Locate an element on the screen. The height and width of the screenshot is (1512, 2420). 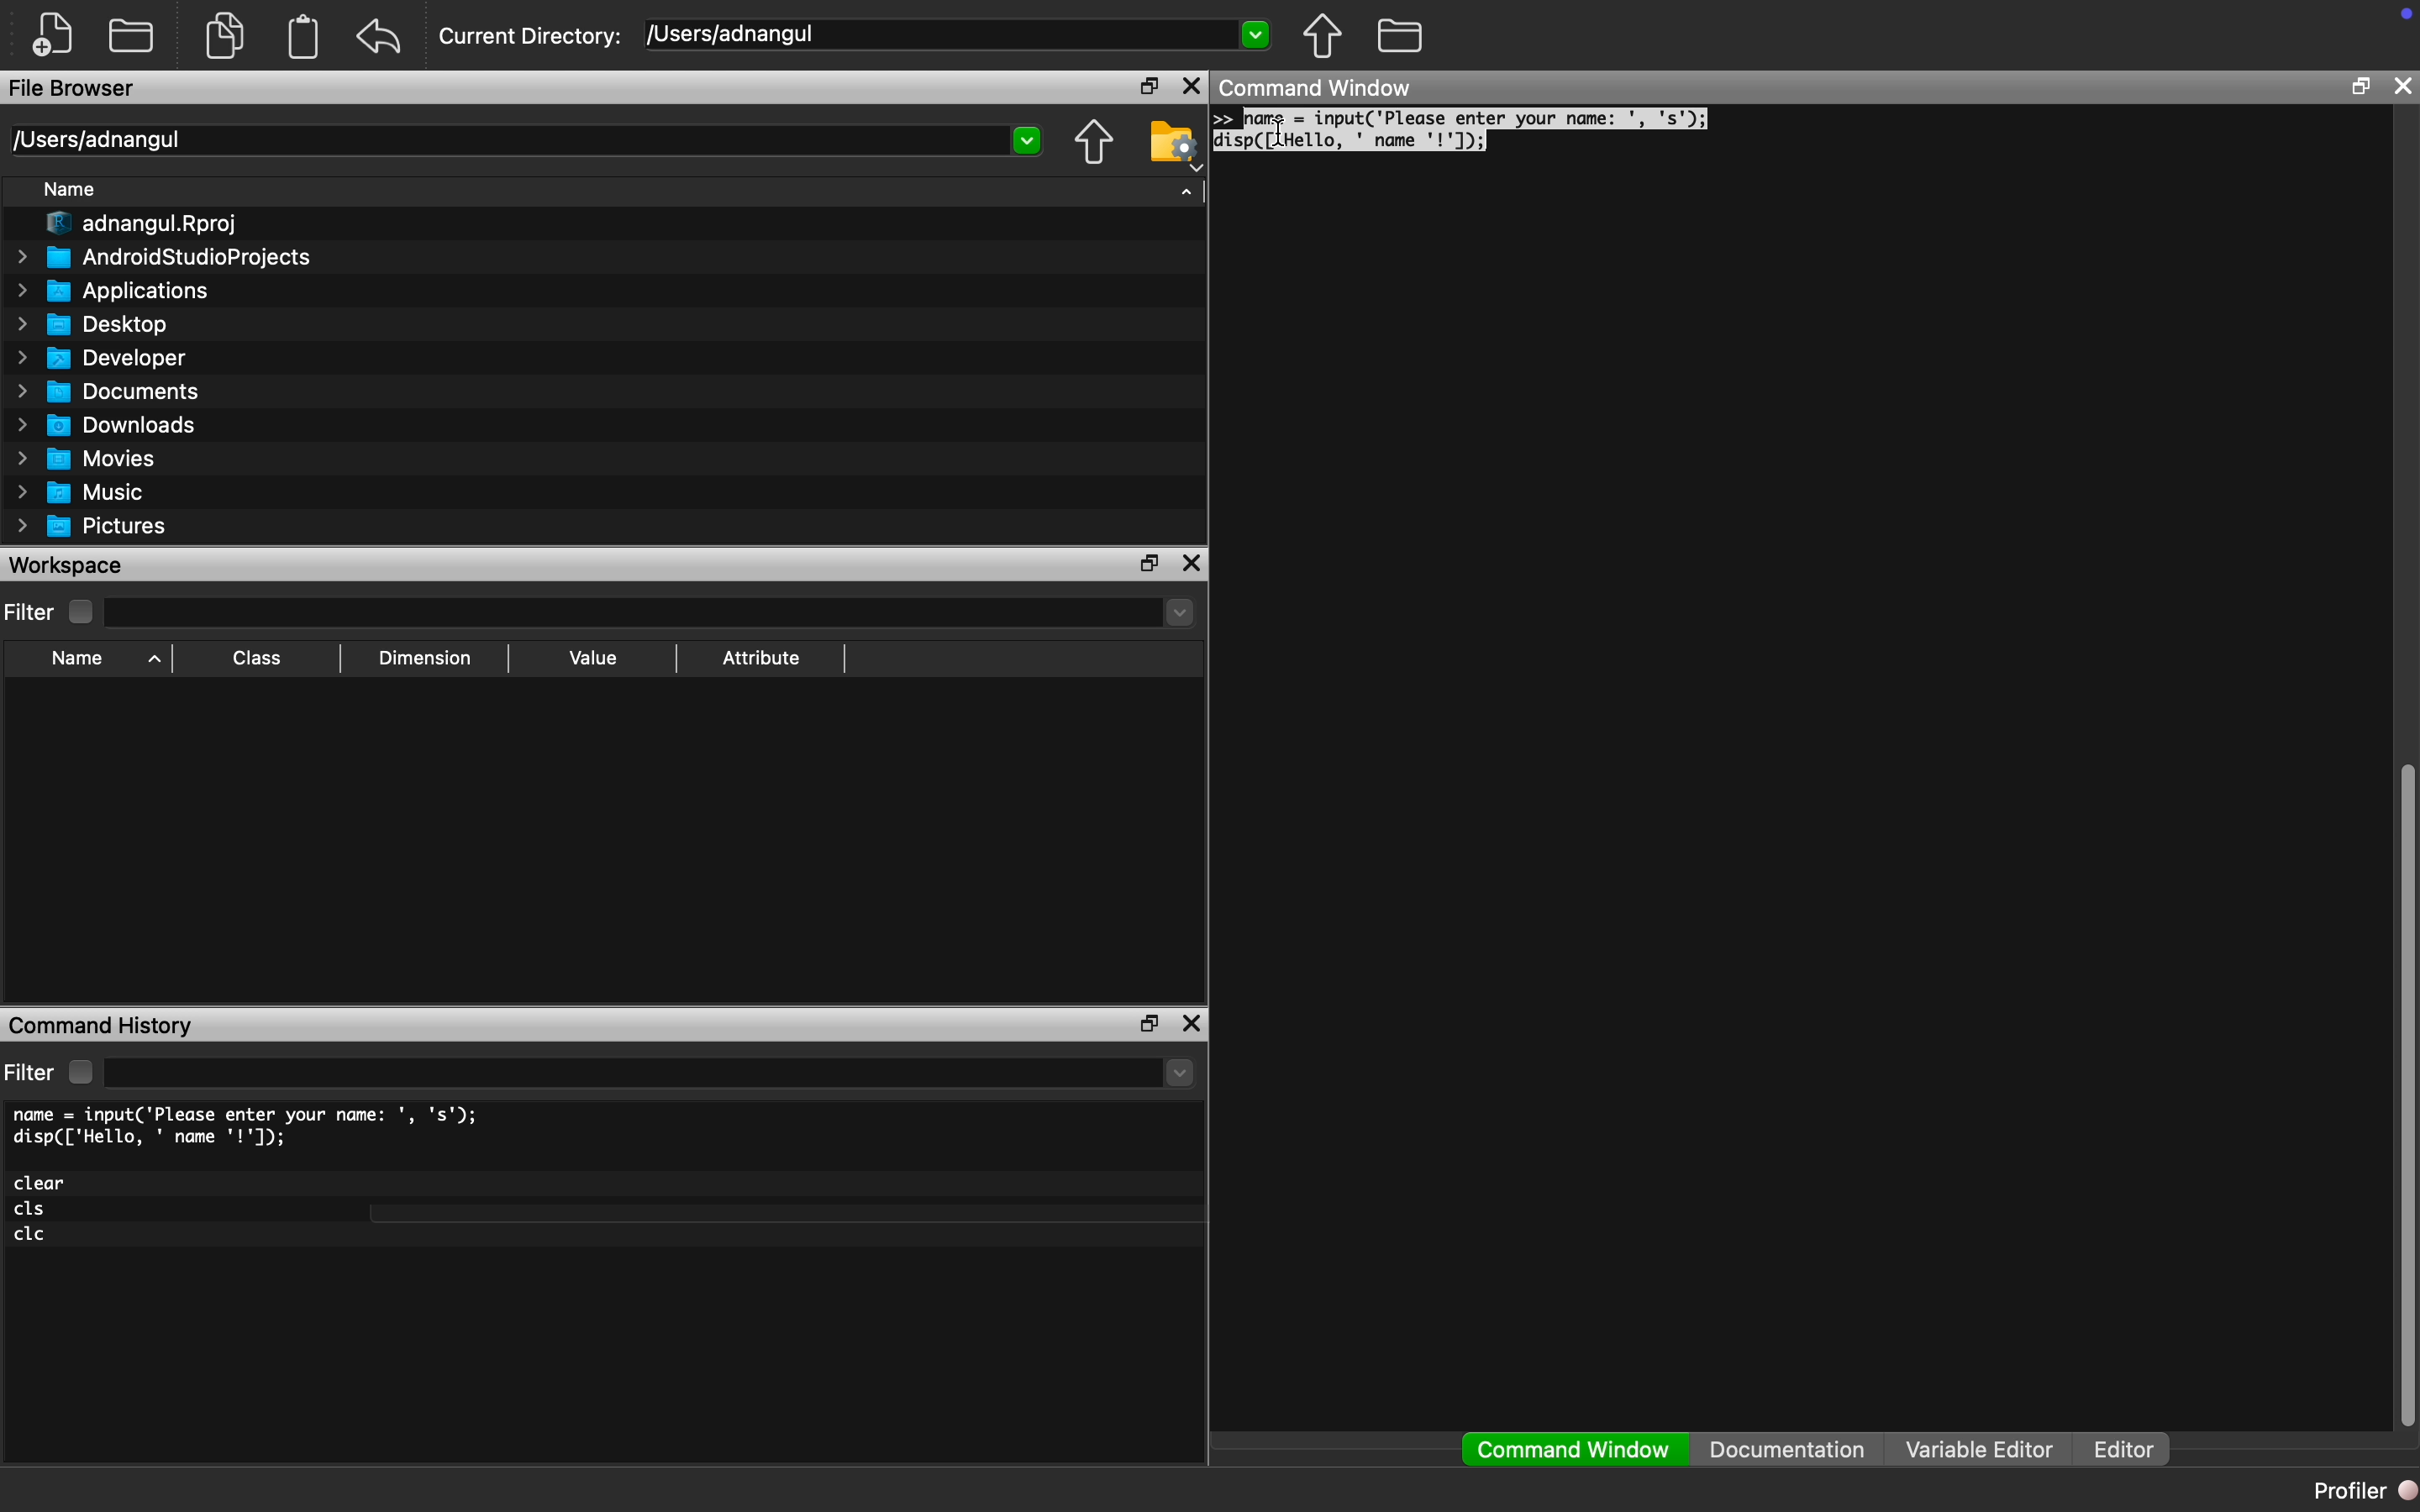
dropdown is located at coordinates (1254, 32).